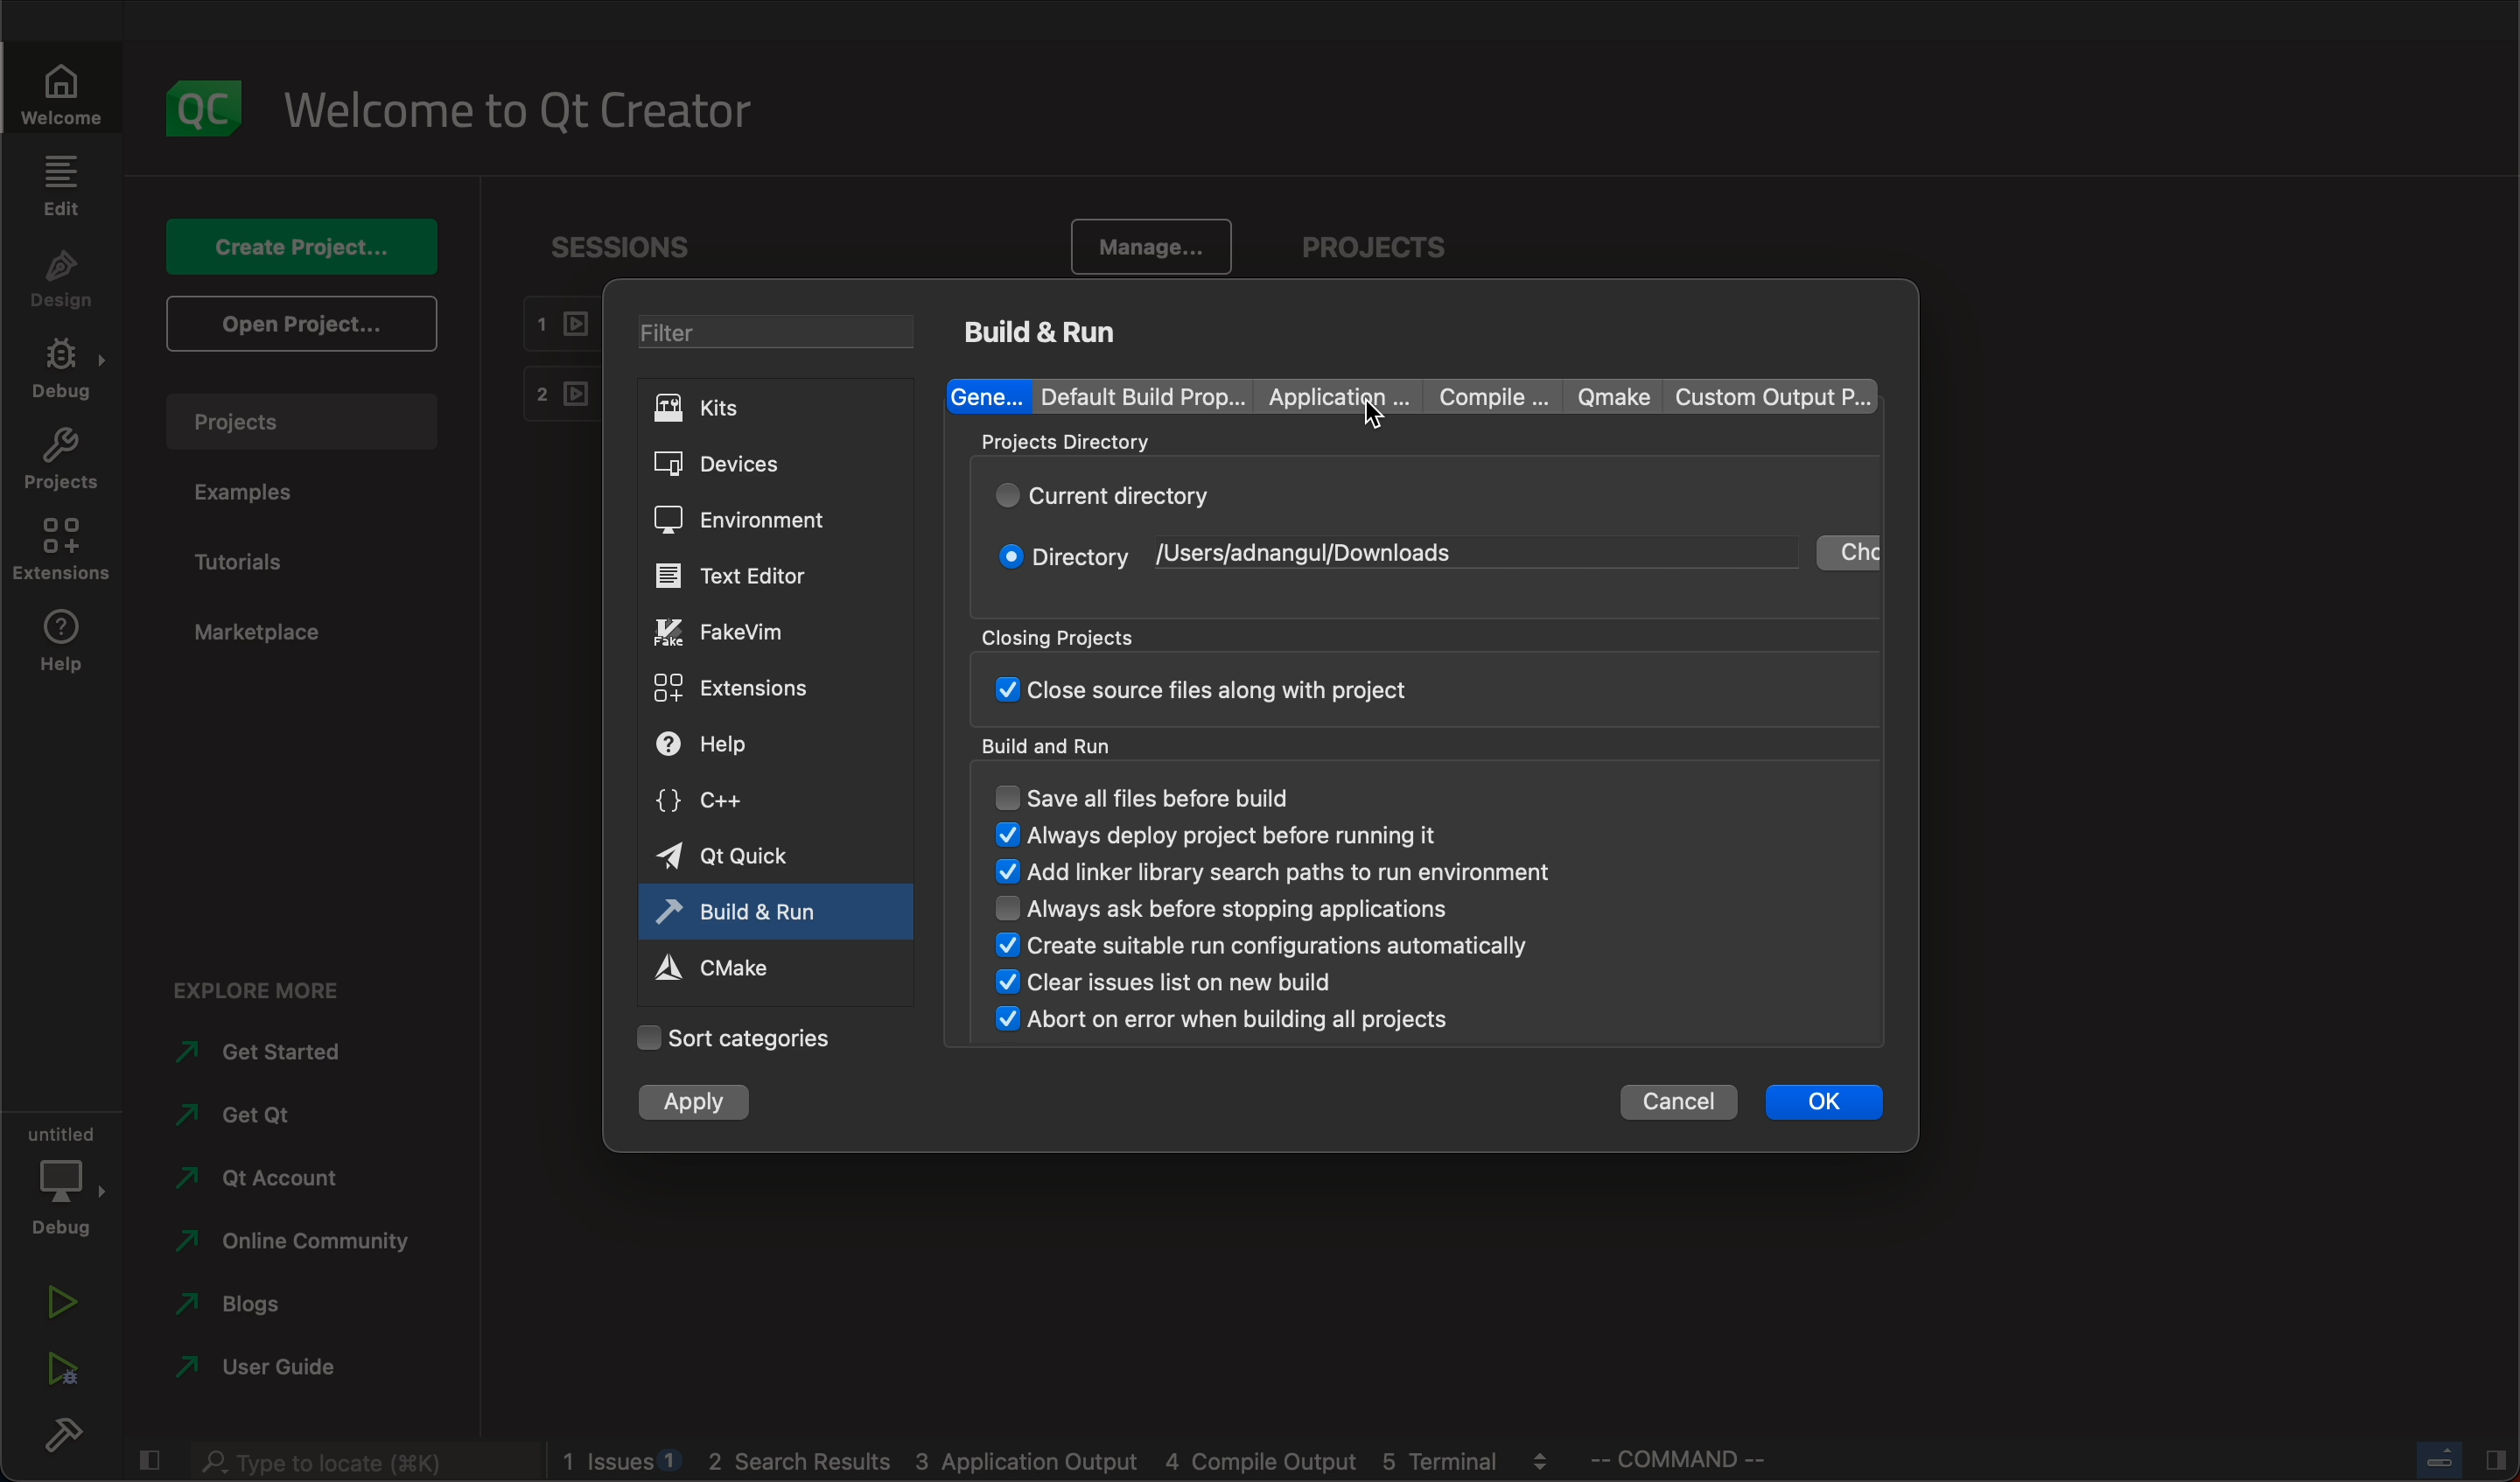  What do you see at coordinates (286, 1246) in the screenshot?
I see `community` at bounding box center [286, 1246].